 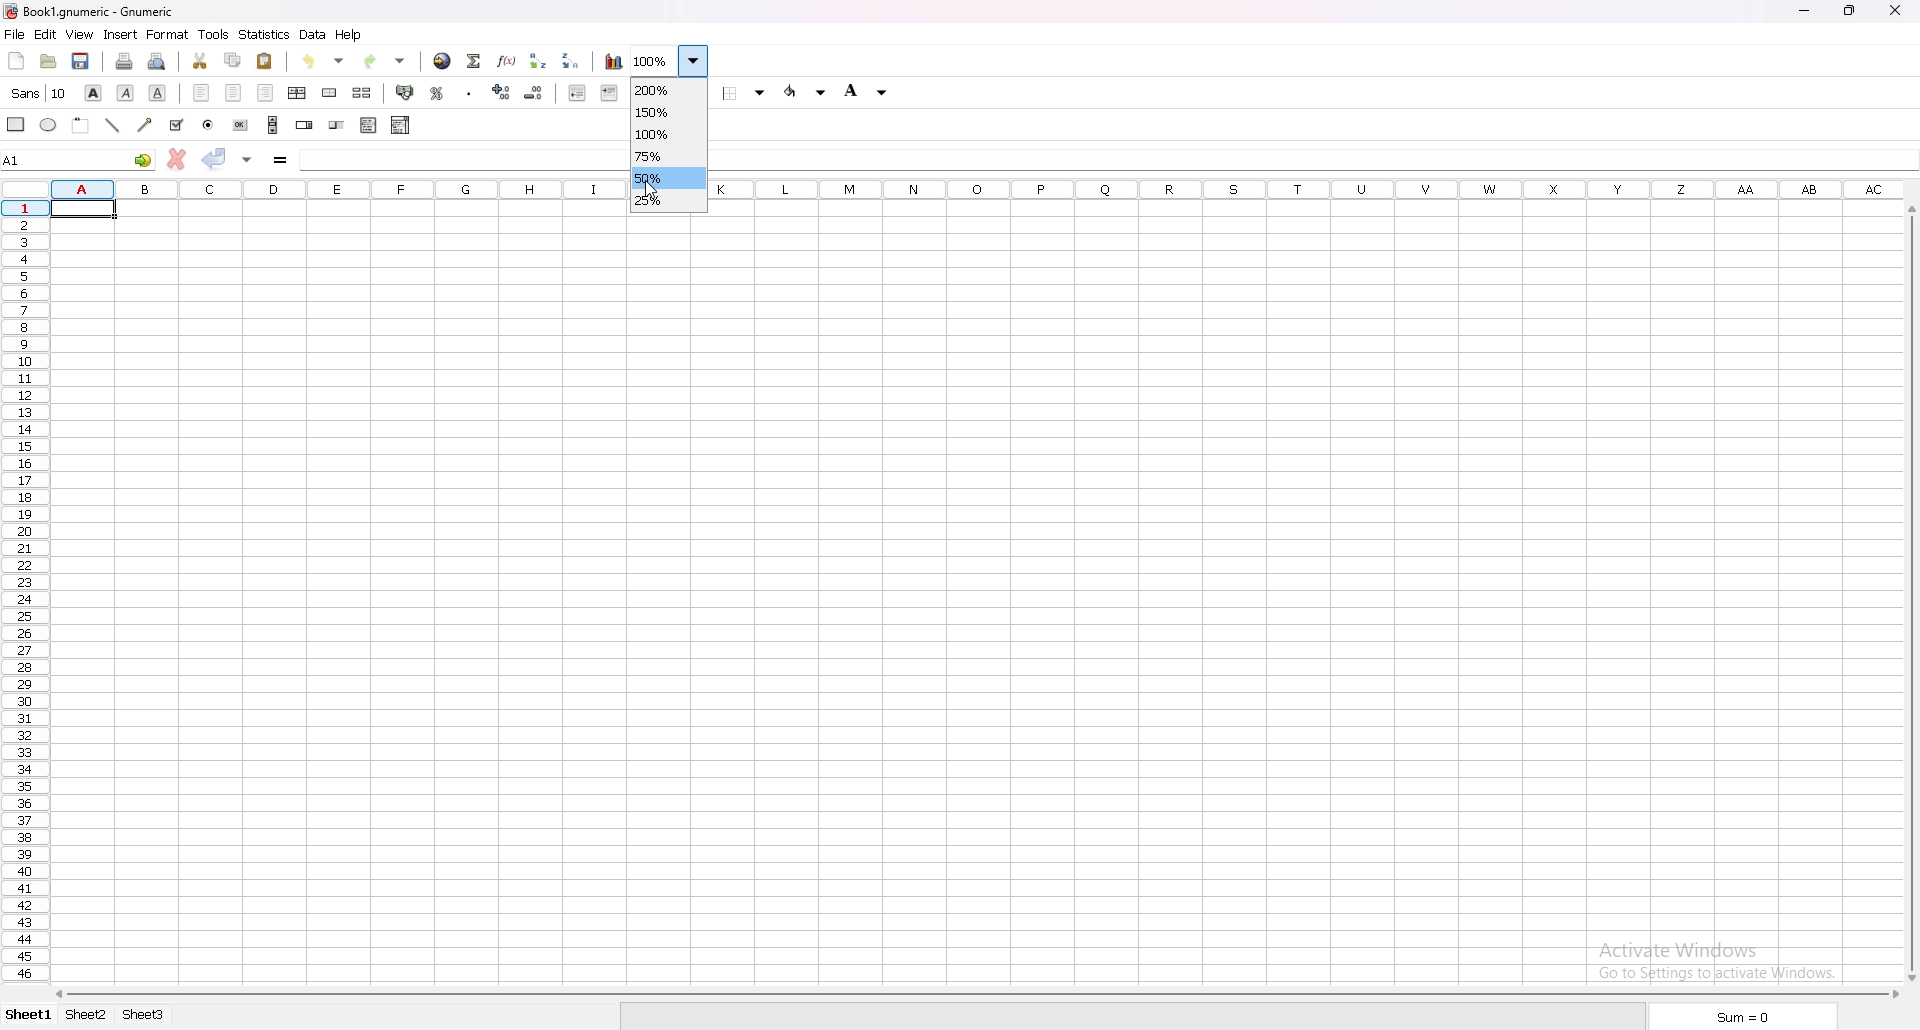 What do you see at coordinates (611, 94) in the screenshot?
I see `increase indent` at bounding box center [611, 94].